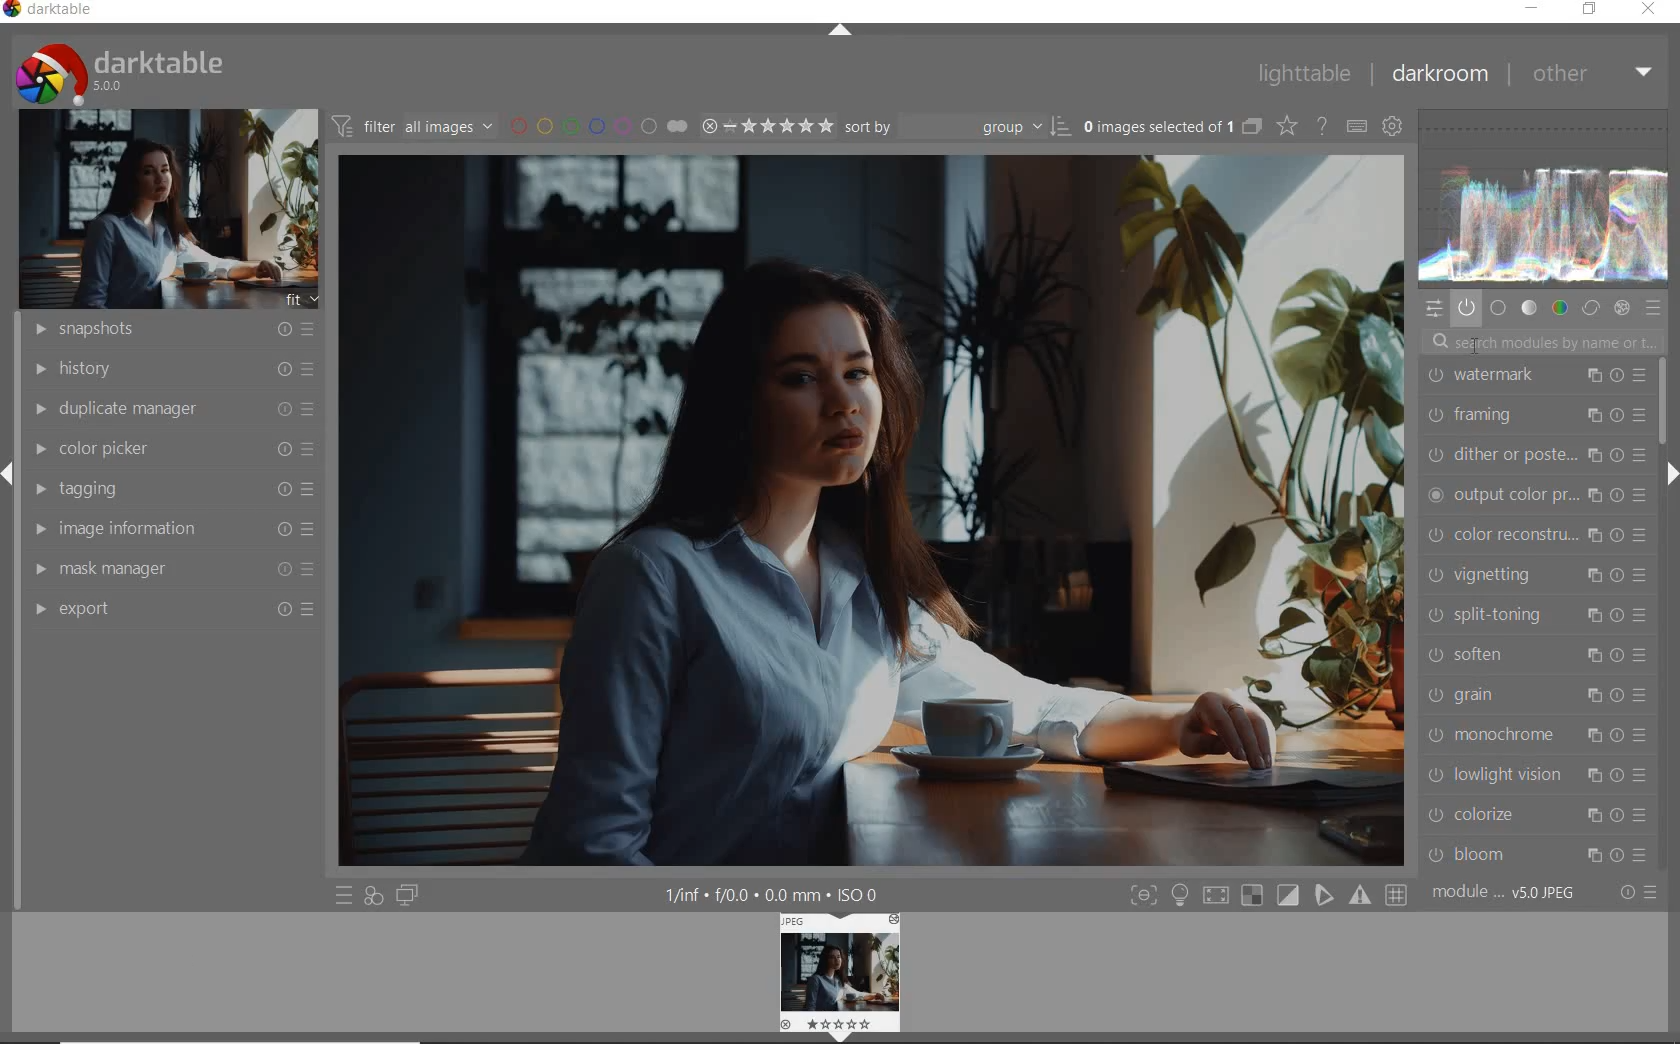  I want to click on vignetting, so click(1537, 576).